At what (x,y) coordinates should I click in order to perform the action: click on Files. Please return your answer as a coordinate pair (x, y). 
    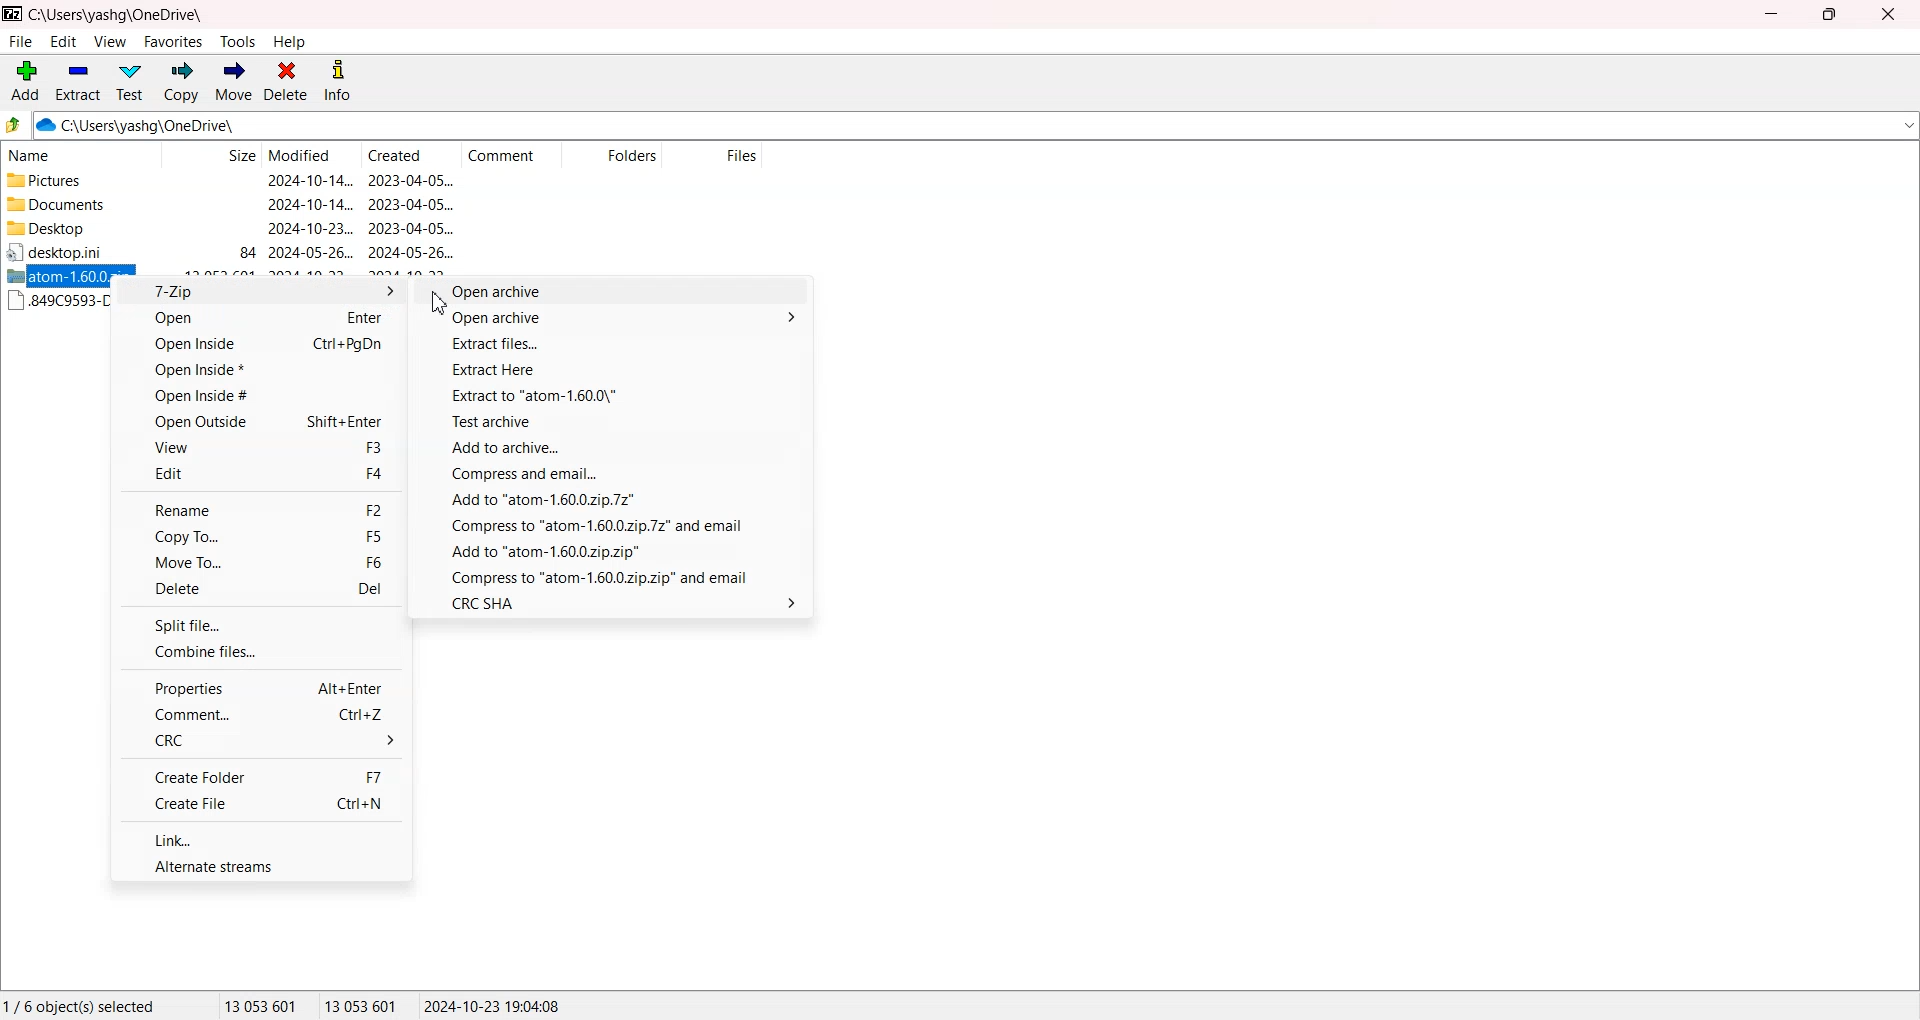
    Looking at the image, I should click on (714, 156).